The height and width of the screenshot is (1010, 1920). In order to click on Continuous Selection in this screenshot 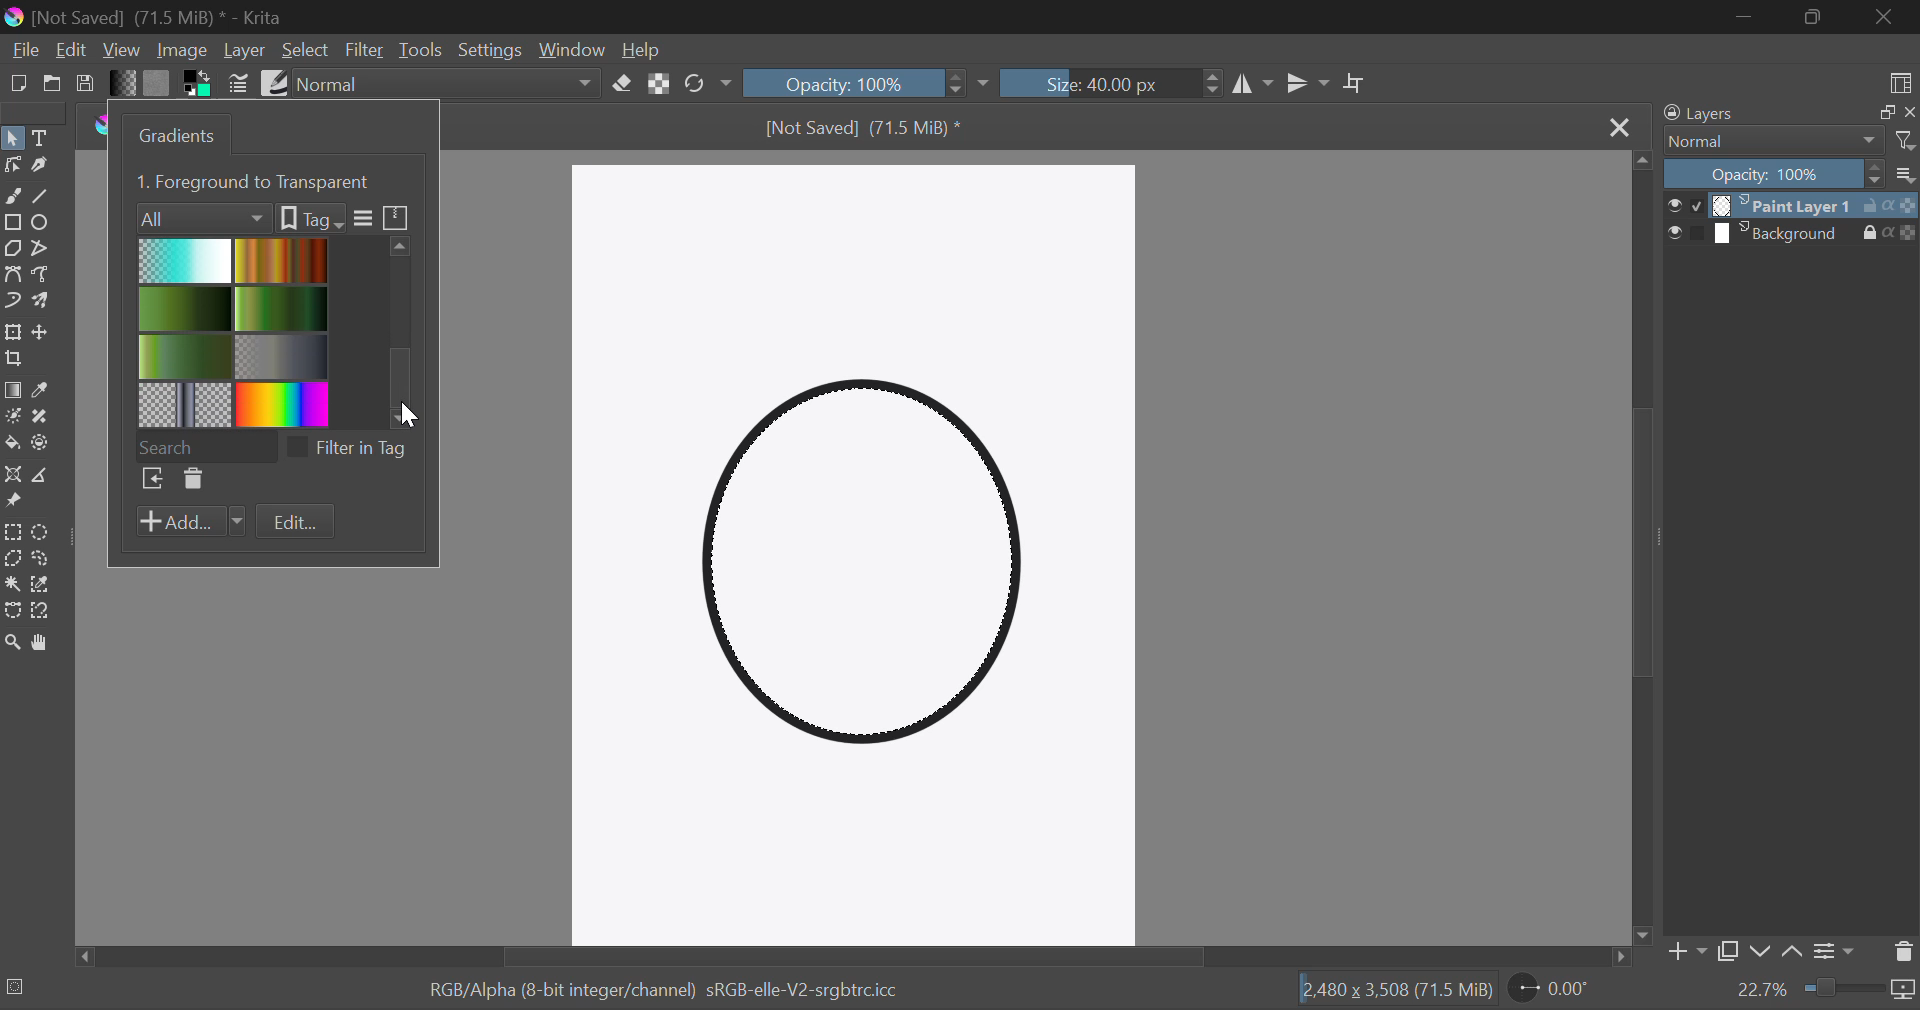, I will do `click(14, 583)`.